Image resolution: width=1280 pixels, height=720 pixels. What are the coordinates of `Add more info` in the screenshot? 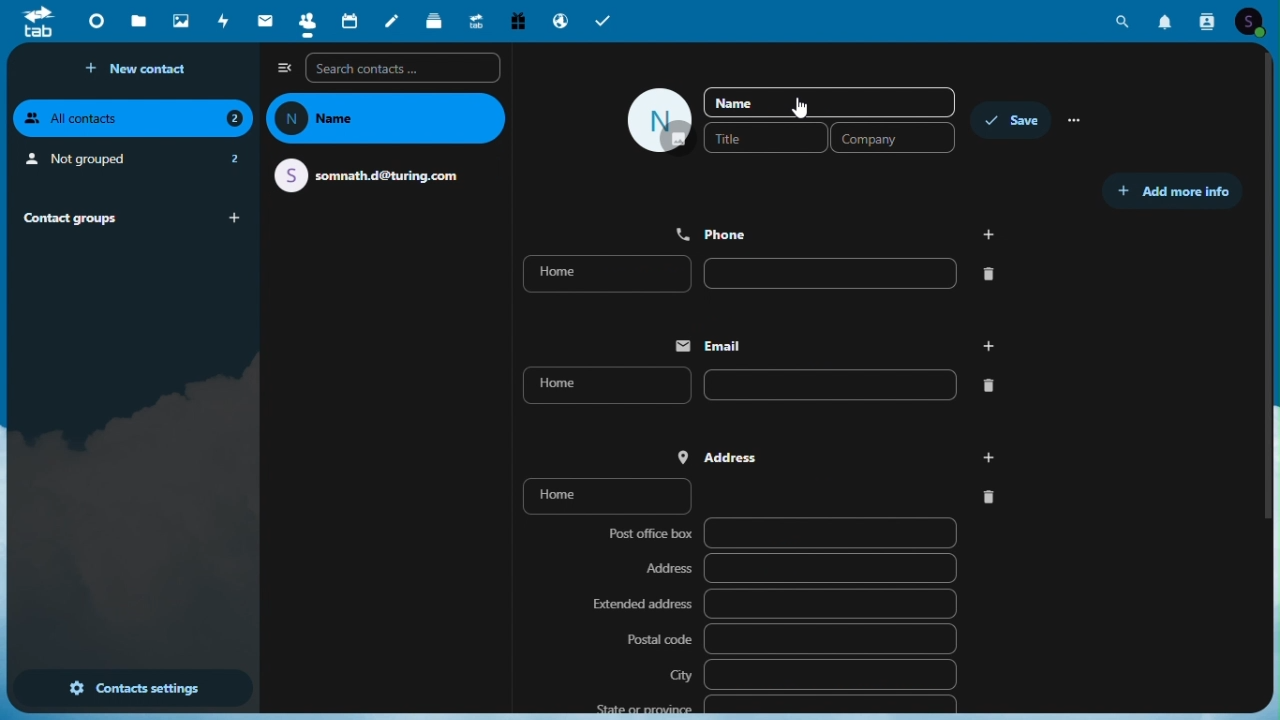 It's located at (1171, 192).